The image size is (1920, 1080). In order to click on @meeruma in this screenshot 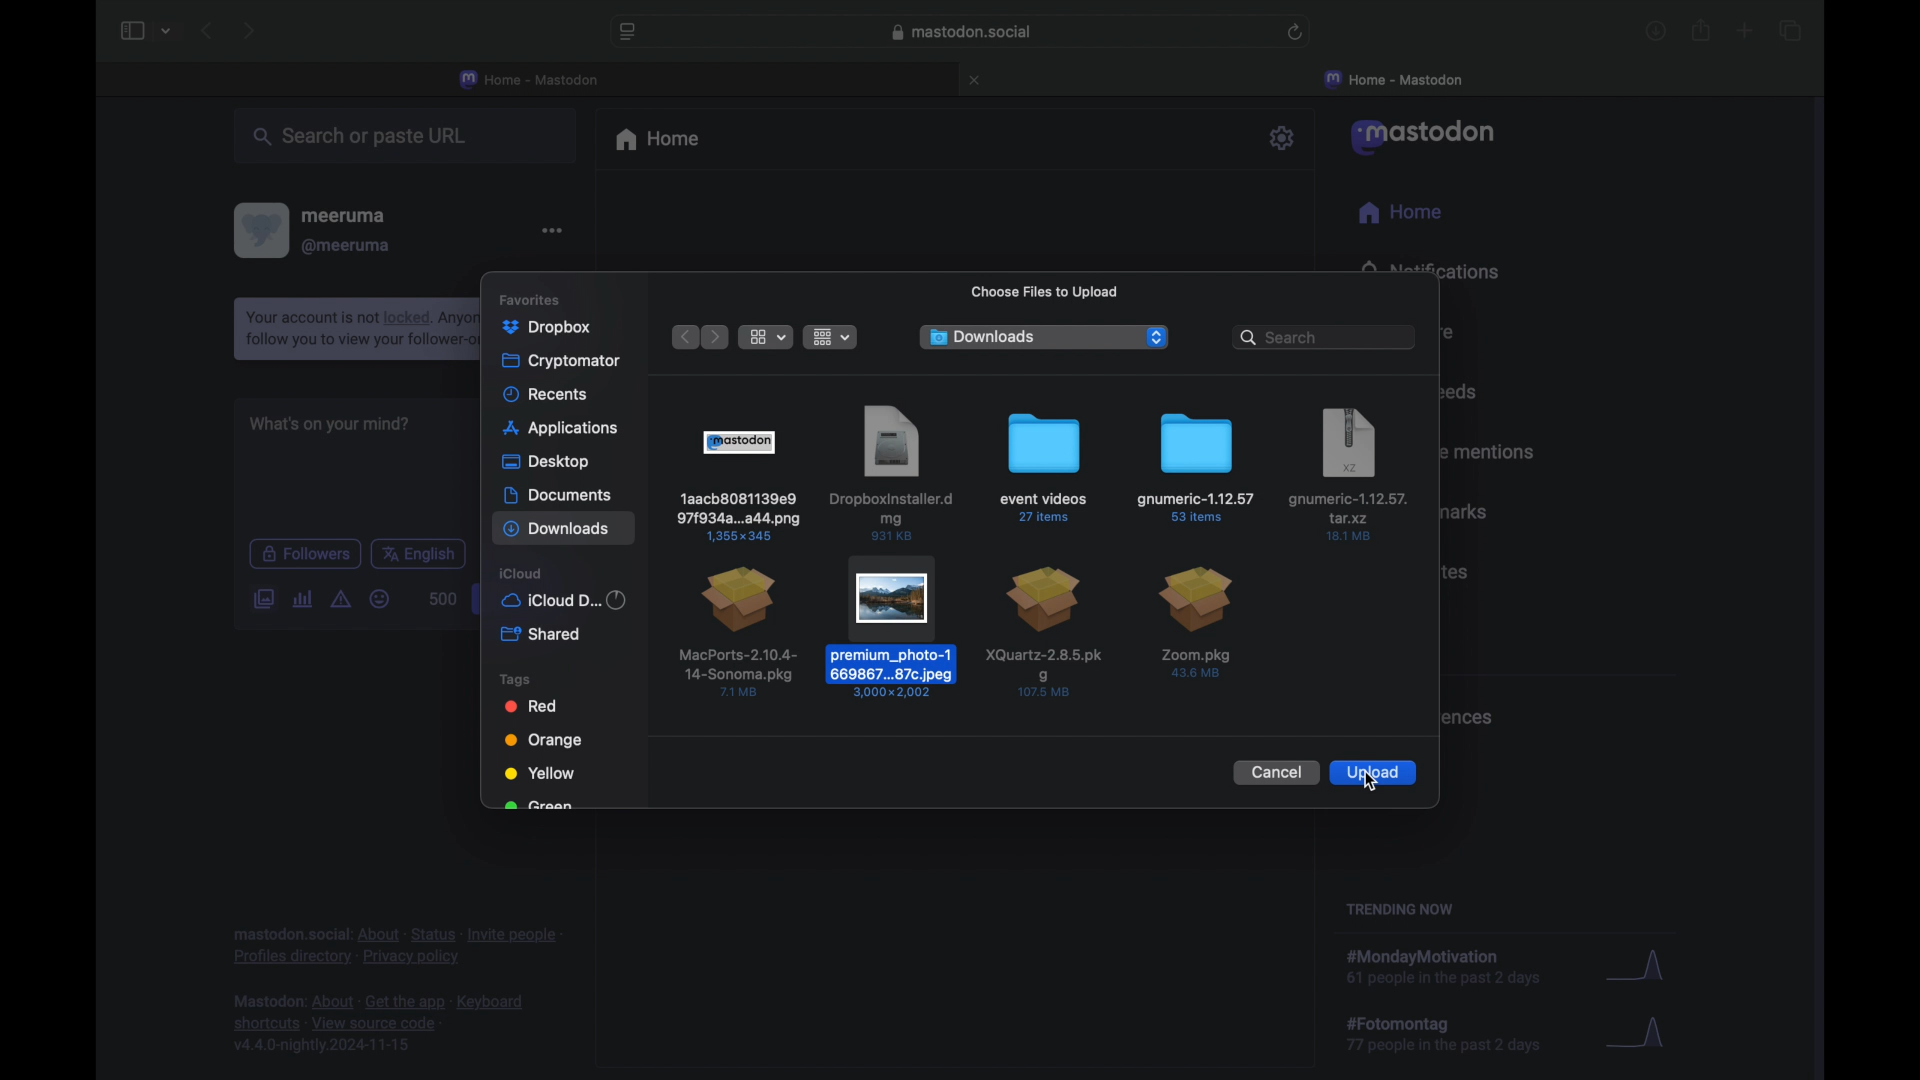, I will do `click(348, 246)`.